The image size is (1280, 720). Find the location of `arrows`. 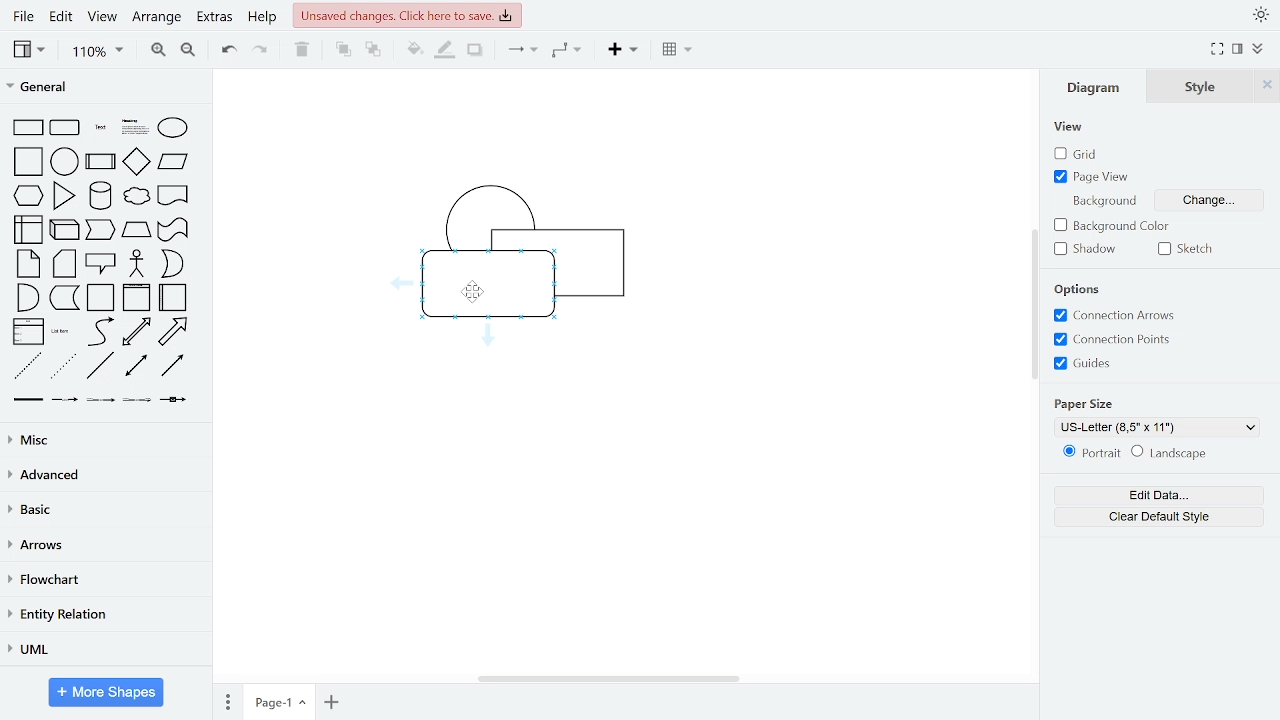

arrows is located at coordinates (105, 545).